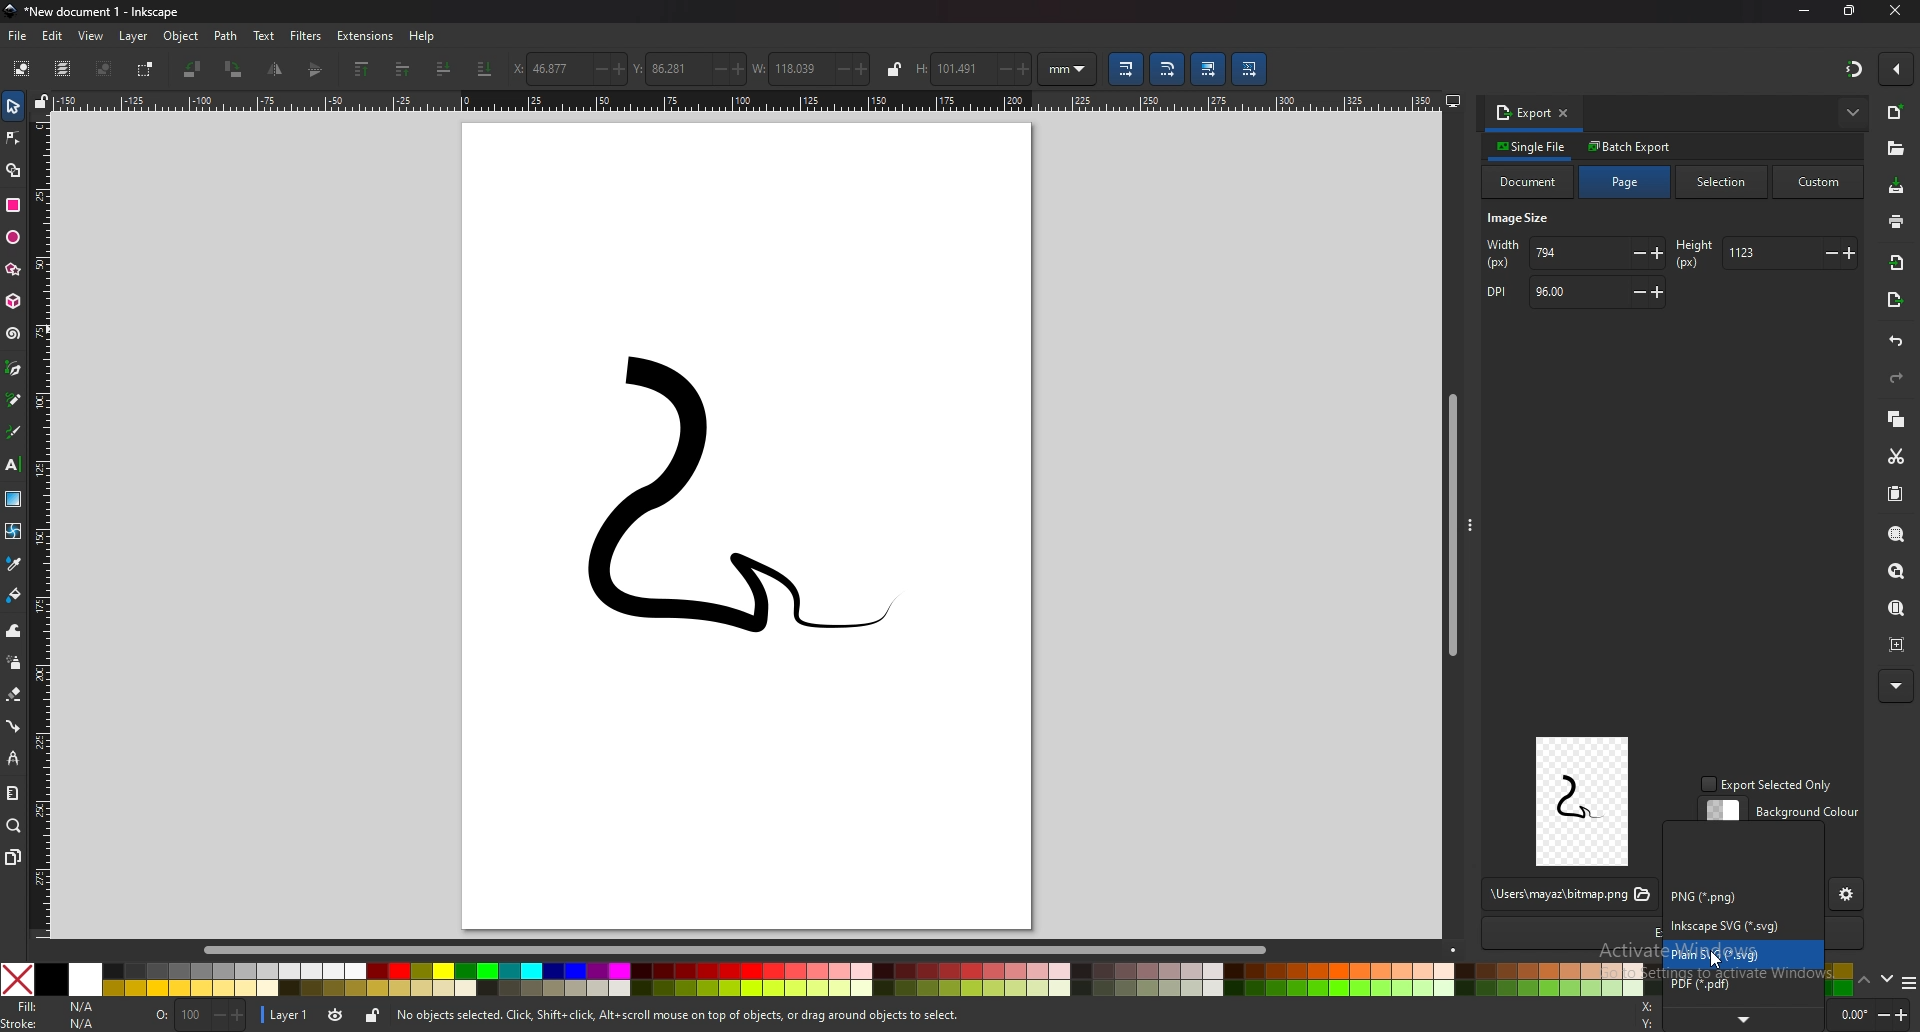 The height and width of the screenshot is (1032, 1920). Describe the element at coordinates (1897, 187) in the screenshot. I see `save` at that location.